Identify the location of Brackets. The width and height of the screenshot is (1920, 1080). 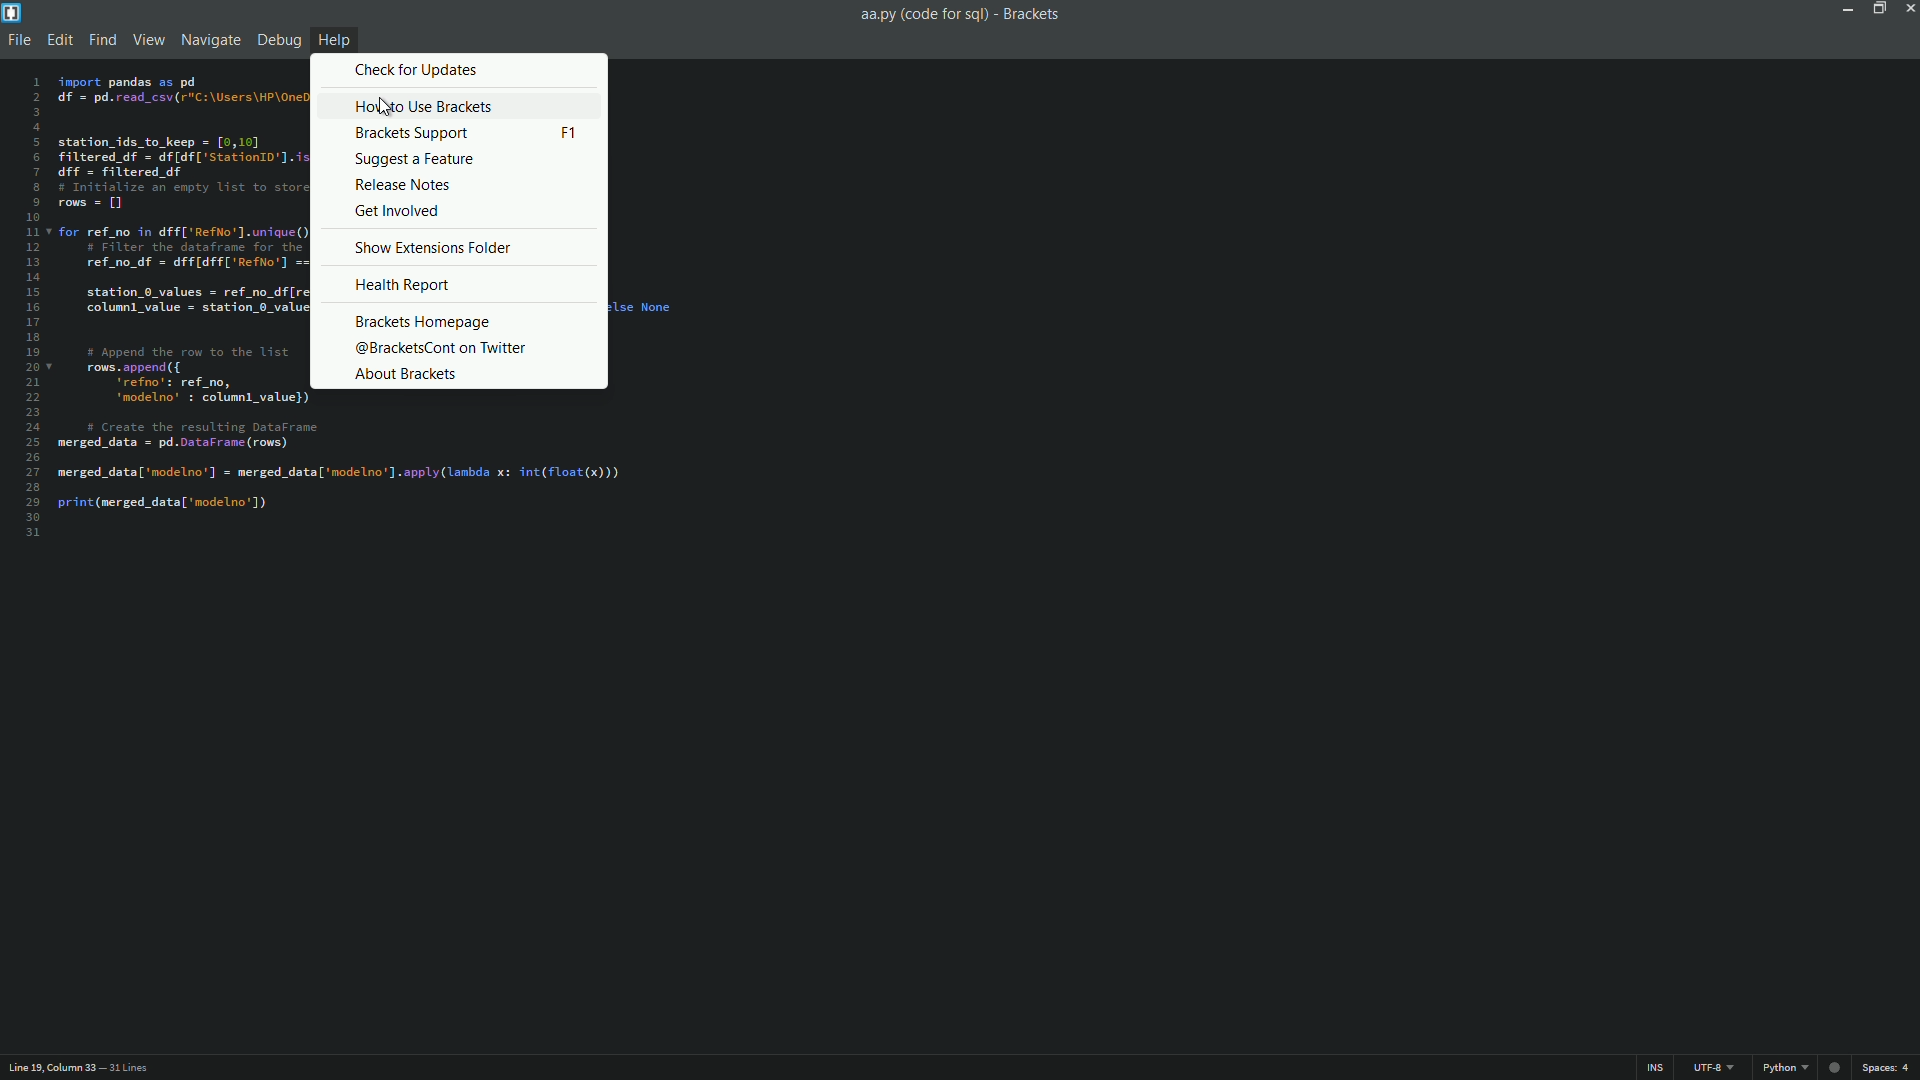
(1034, 14).